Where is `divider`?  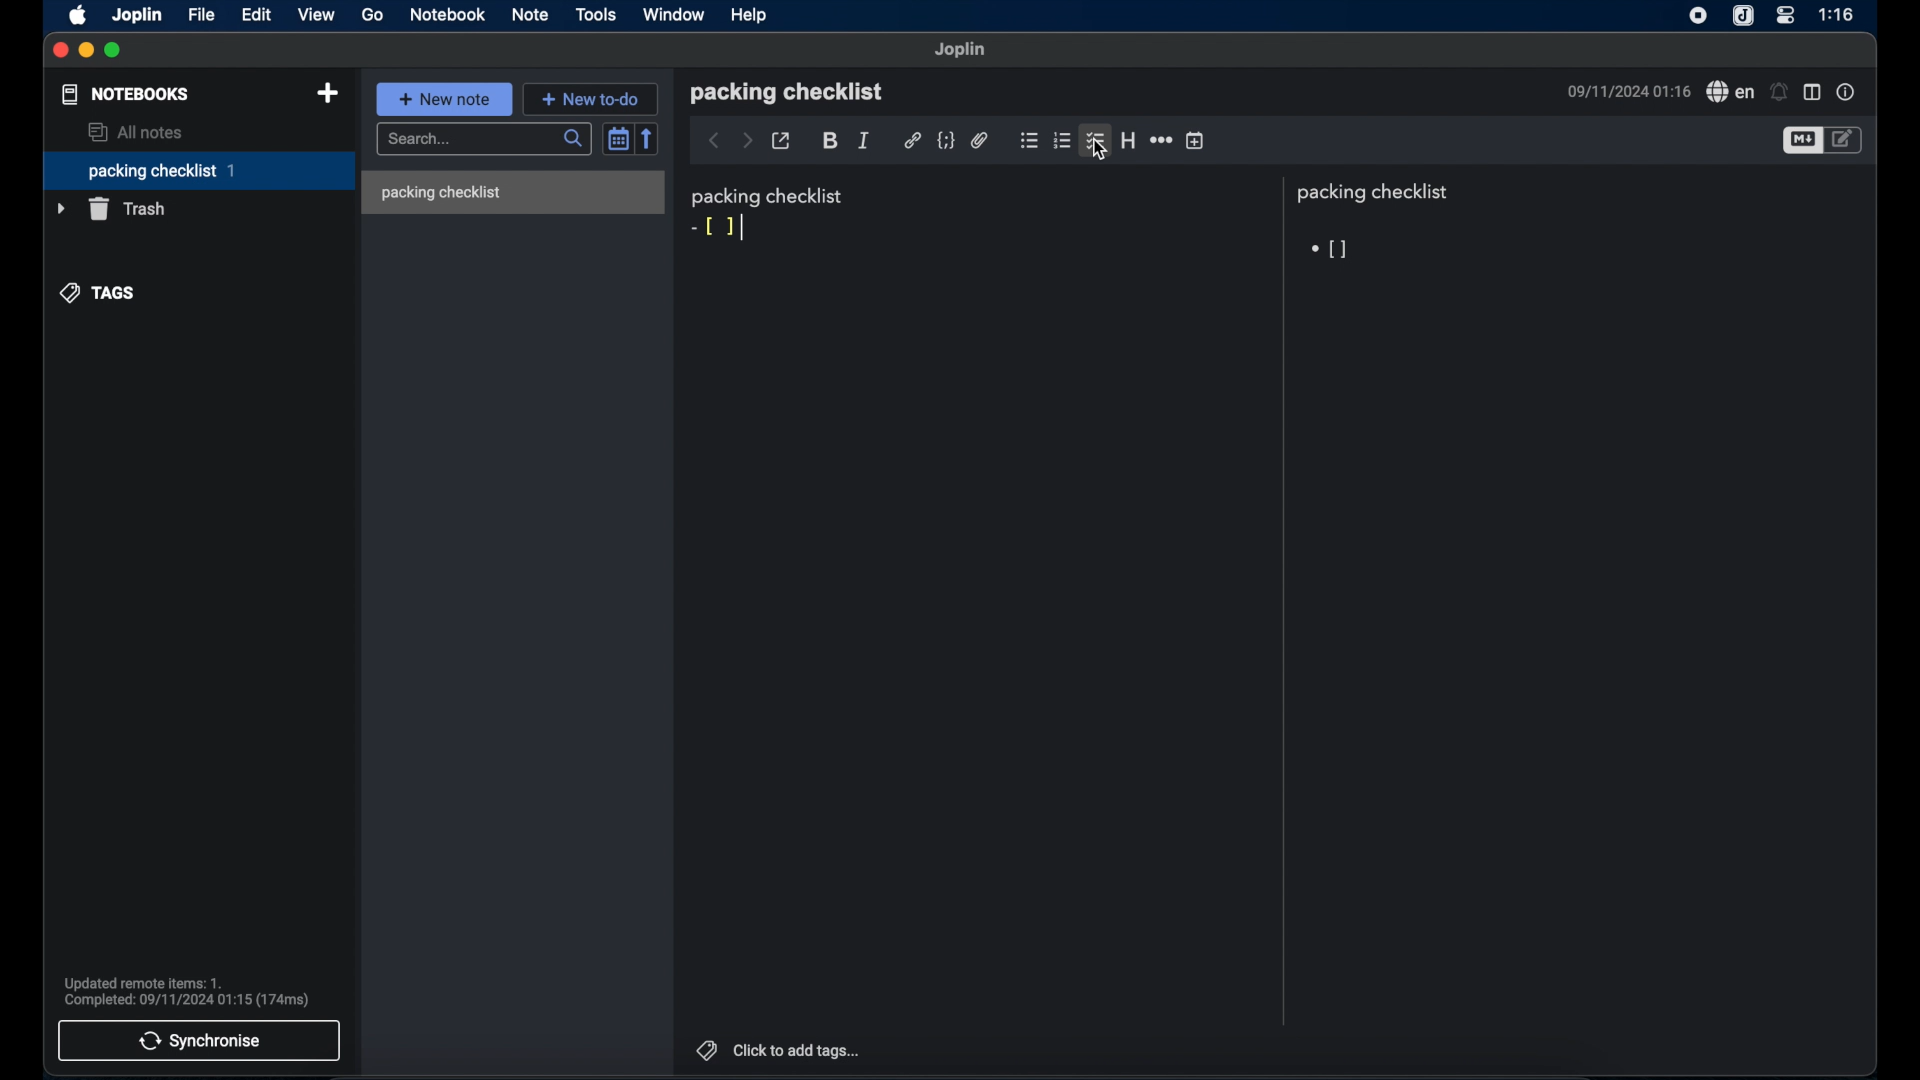 divider is located at coordinates (1281, 601).